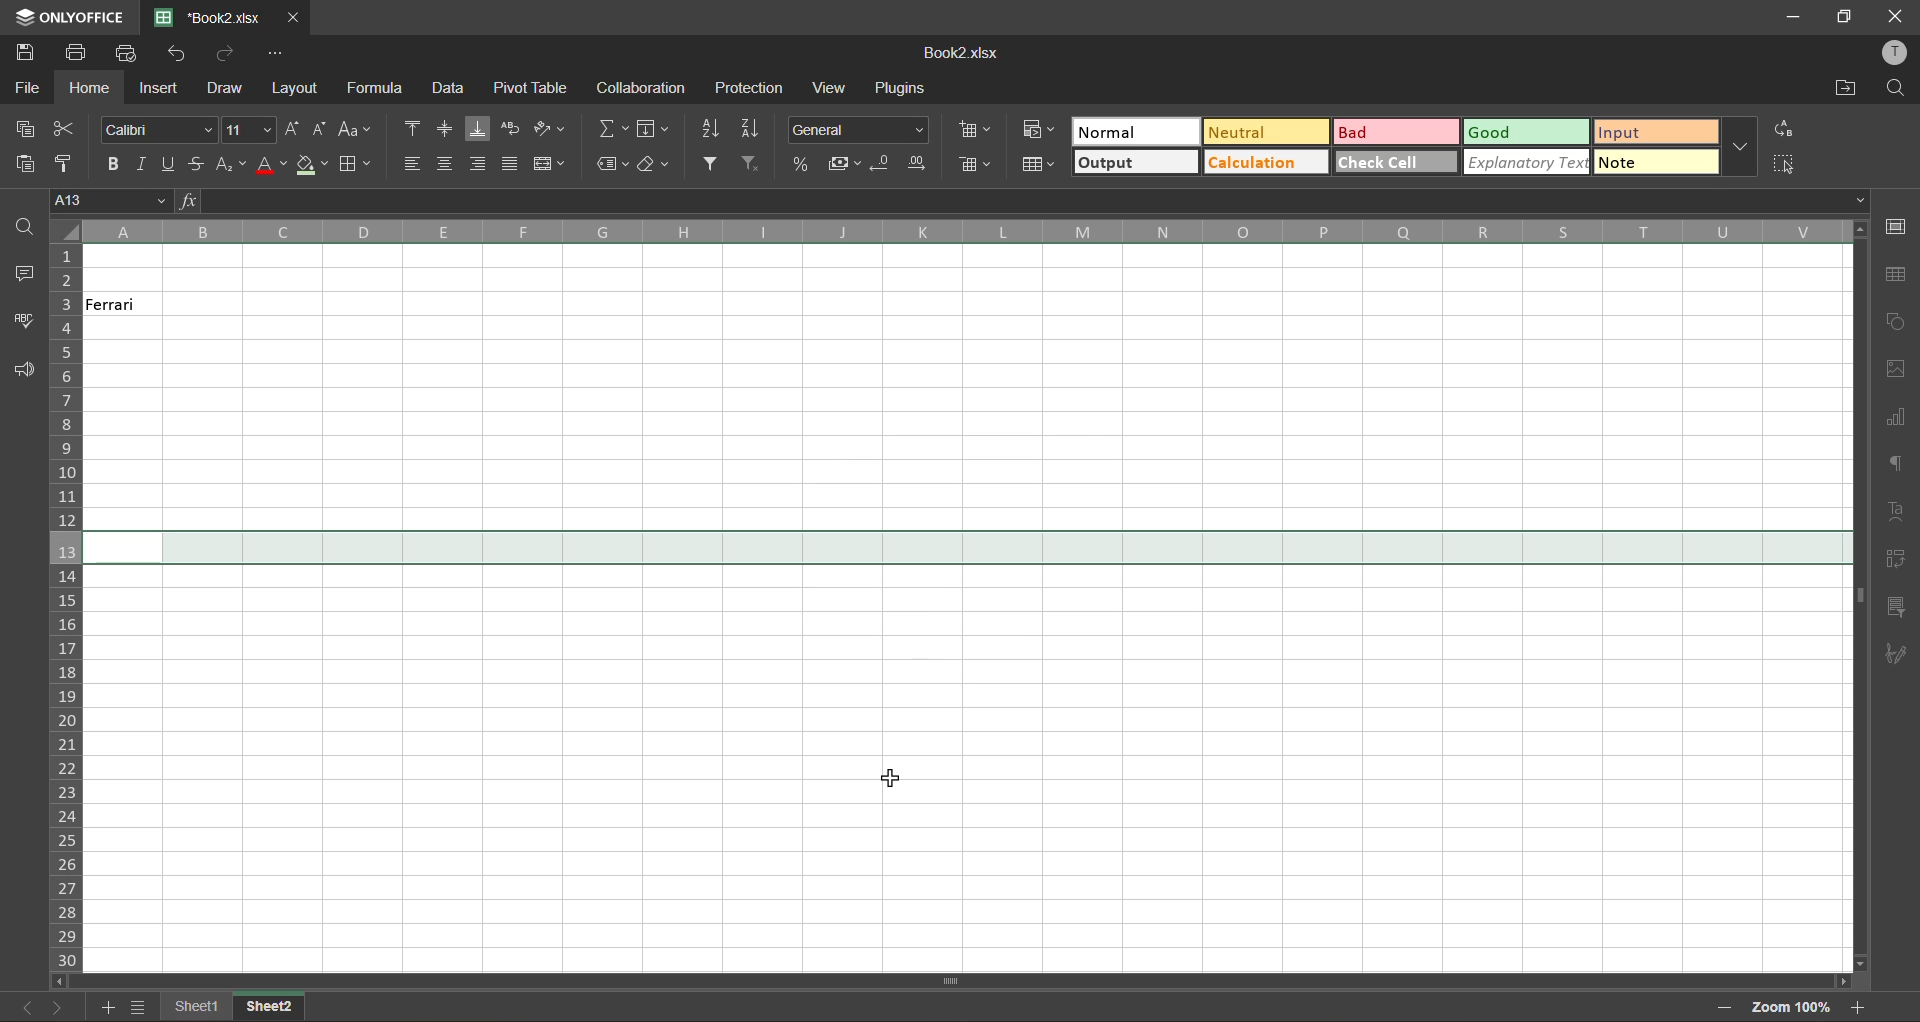 The height and width of the screenshot is (1022, 1920). What do you see at coordinates (443, 127) in the screenshot?
I see `align middle` at bounding box center [443, 127].